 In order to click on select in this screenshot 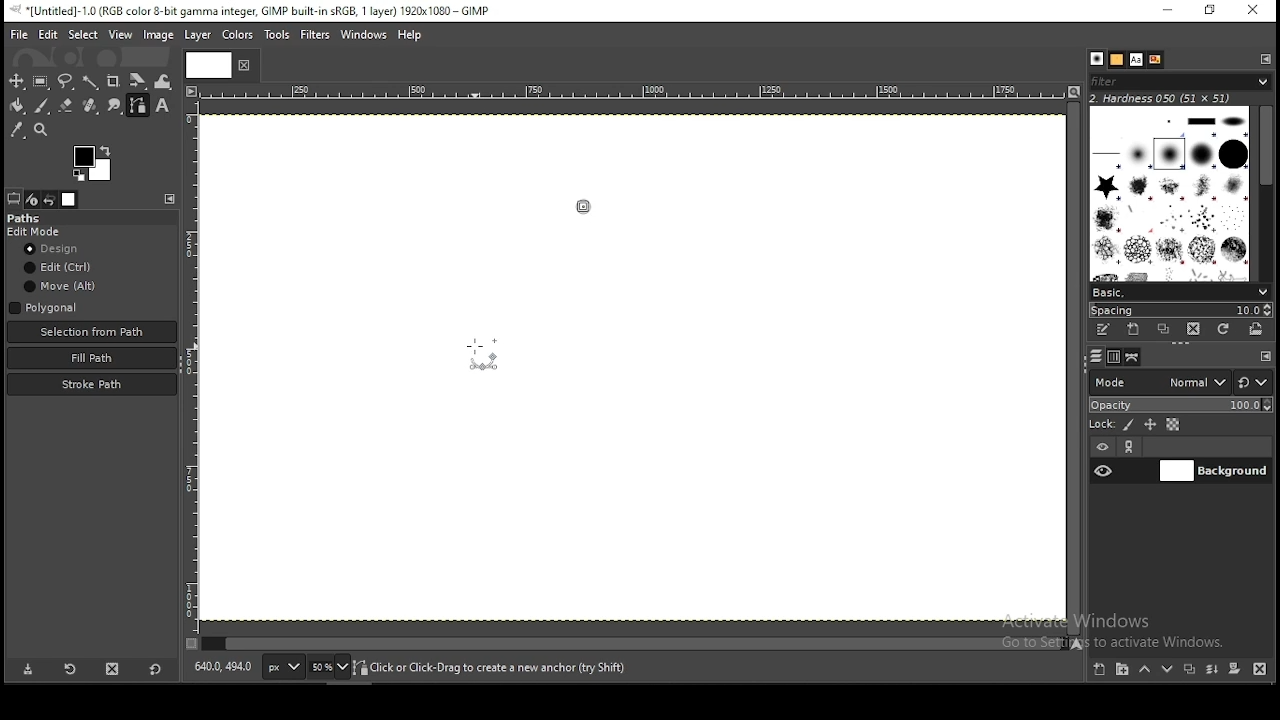, I will do `click(82, 35)`.